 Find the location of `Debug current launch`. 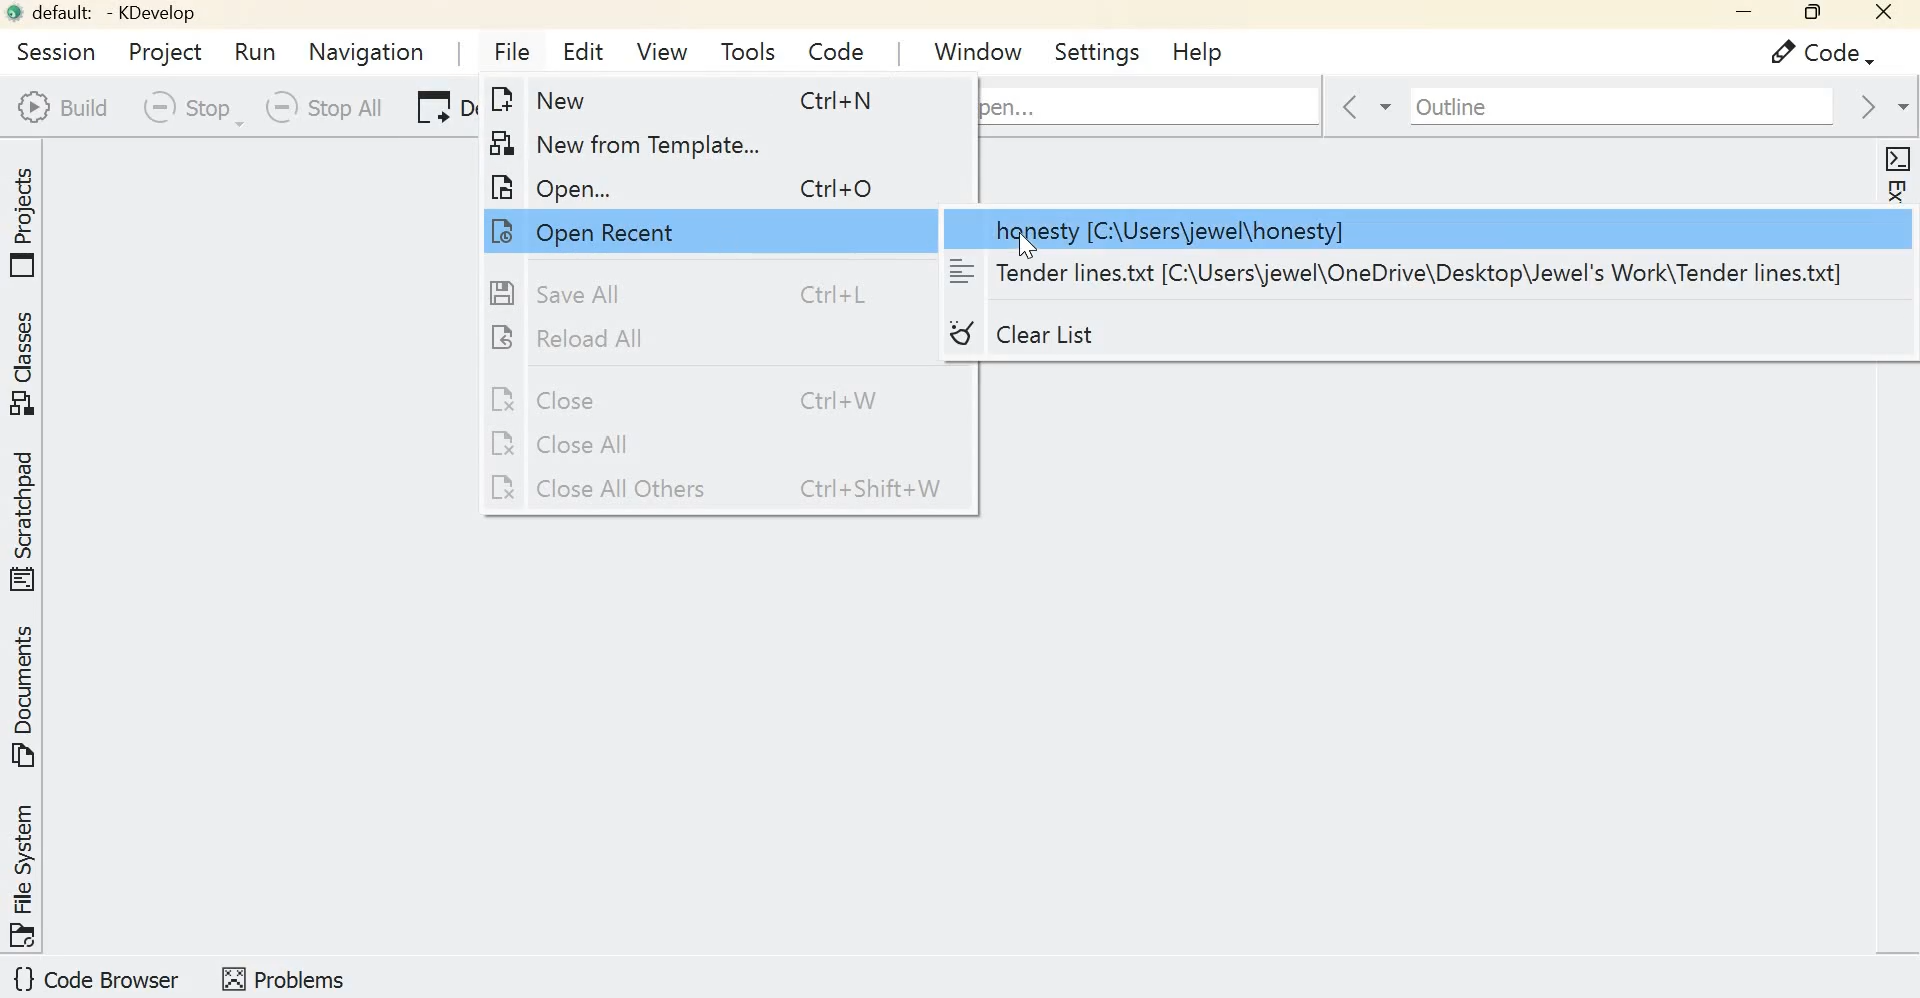

Debug current launch is located at coordinates (439, 110).